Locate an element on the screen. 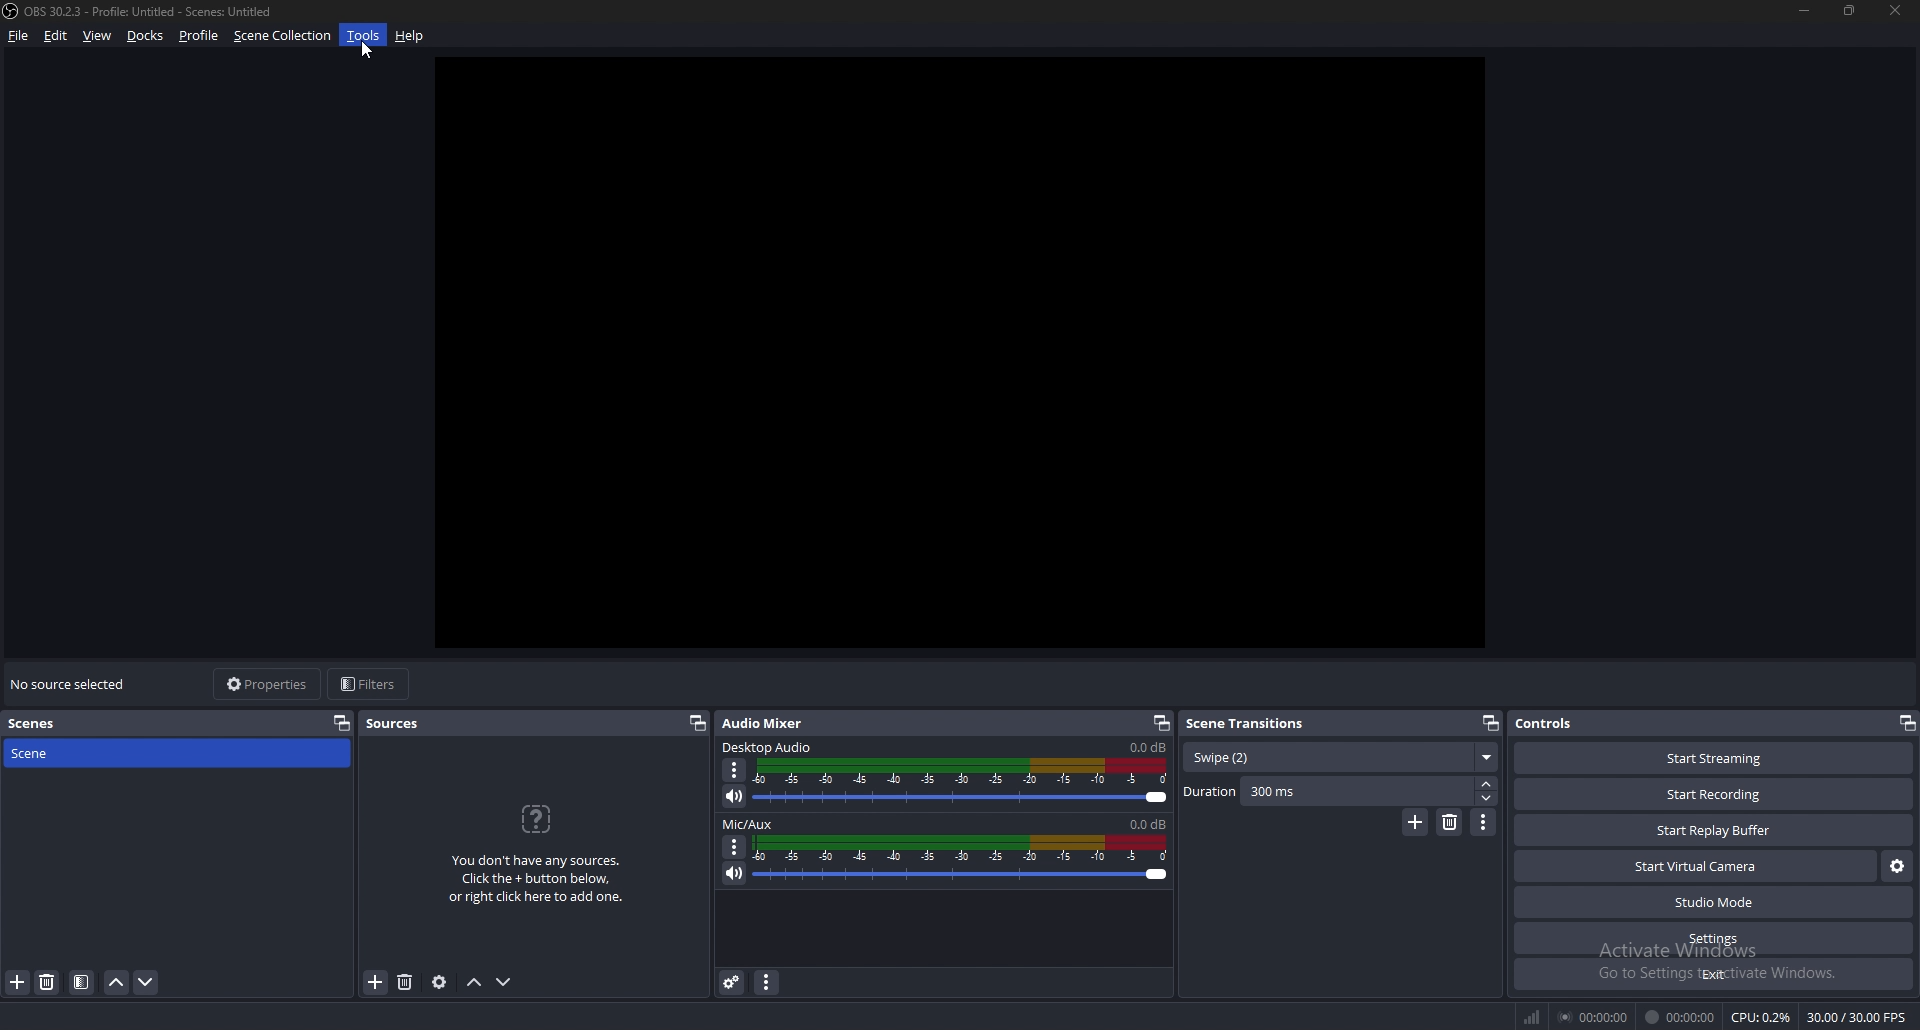 This screenshot has width=1920, height=1030. transition properties is located at coordinates (1484, 822).